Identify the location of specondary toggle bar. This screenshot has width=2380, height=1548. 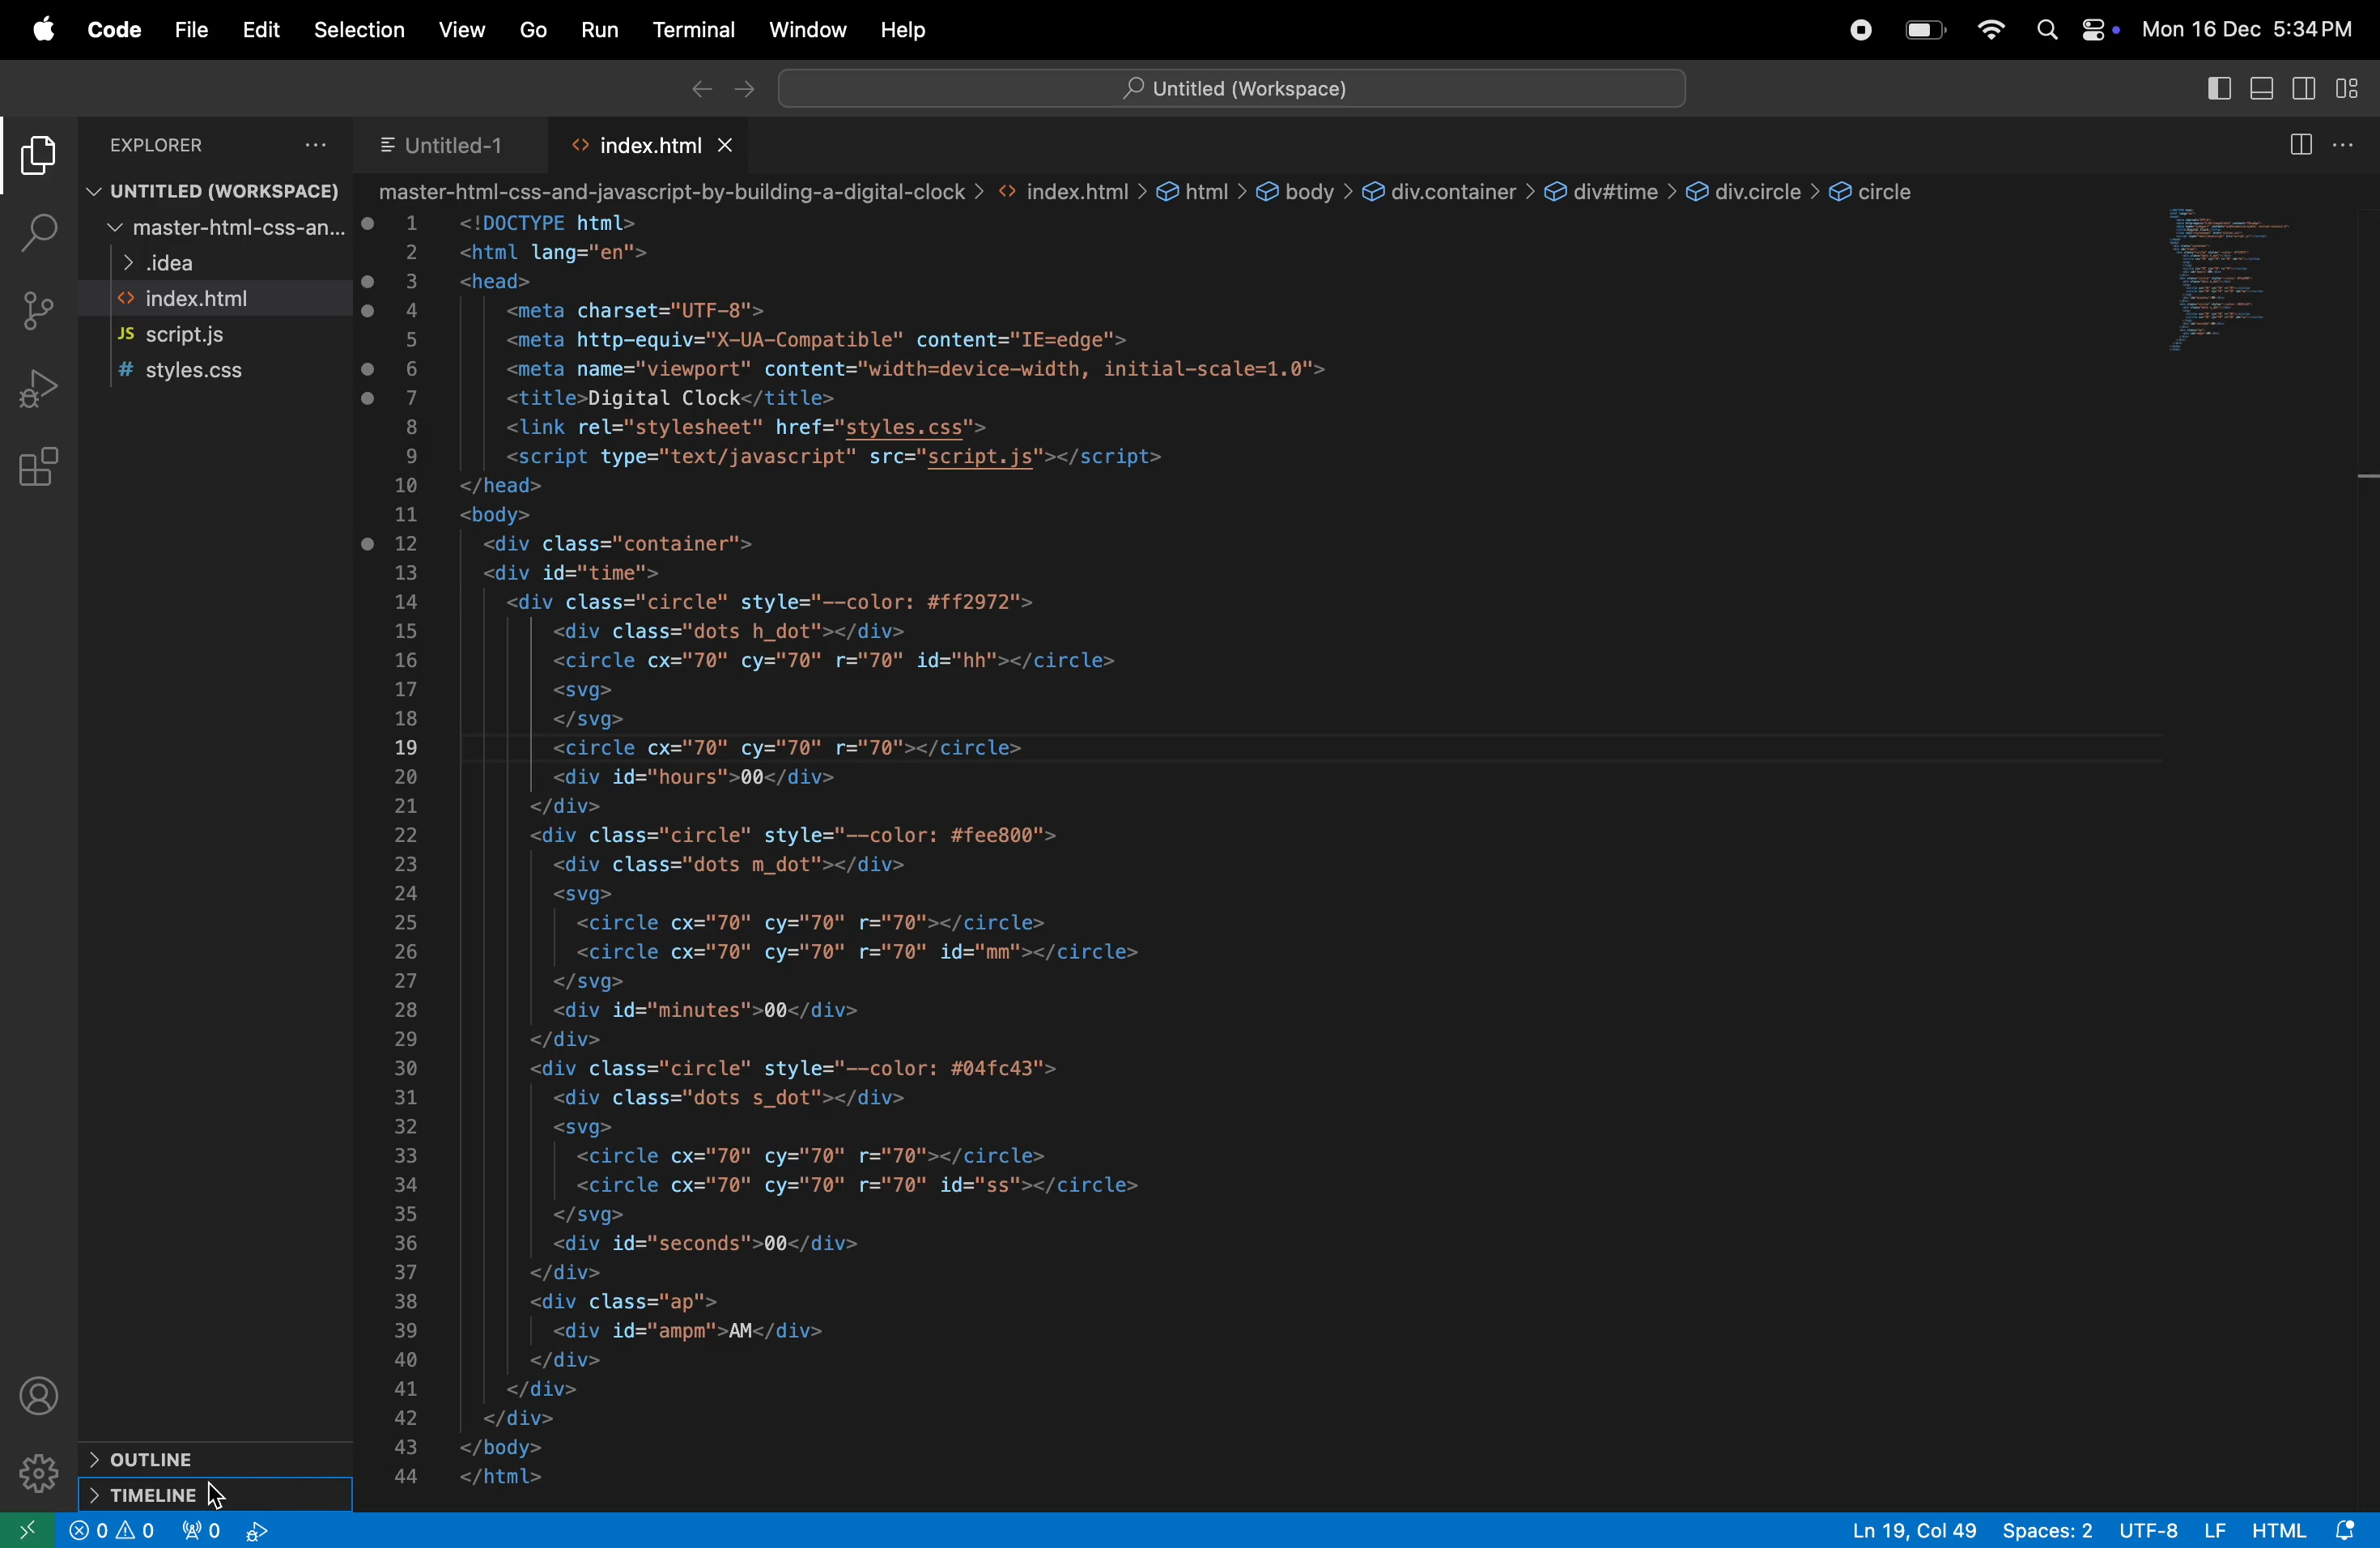
(2306, 88).